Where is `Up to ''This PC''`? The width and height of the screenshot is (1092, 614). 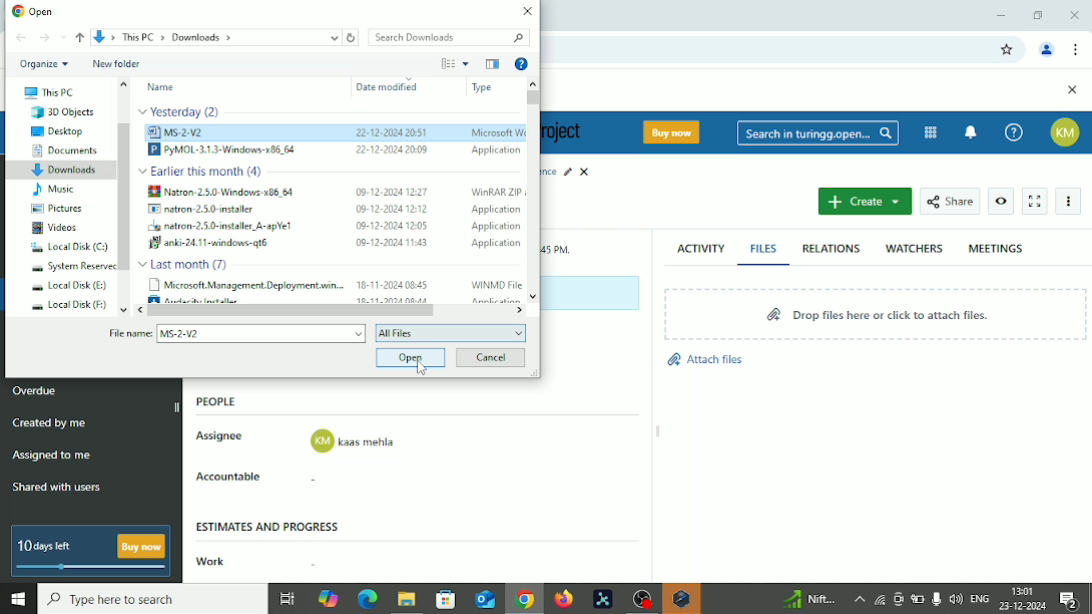
Up to ''This PC'' is located at coordinates (80, 37).